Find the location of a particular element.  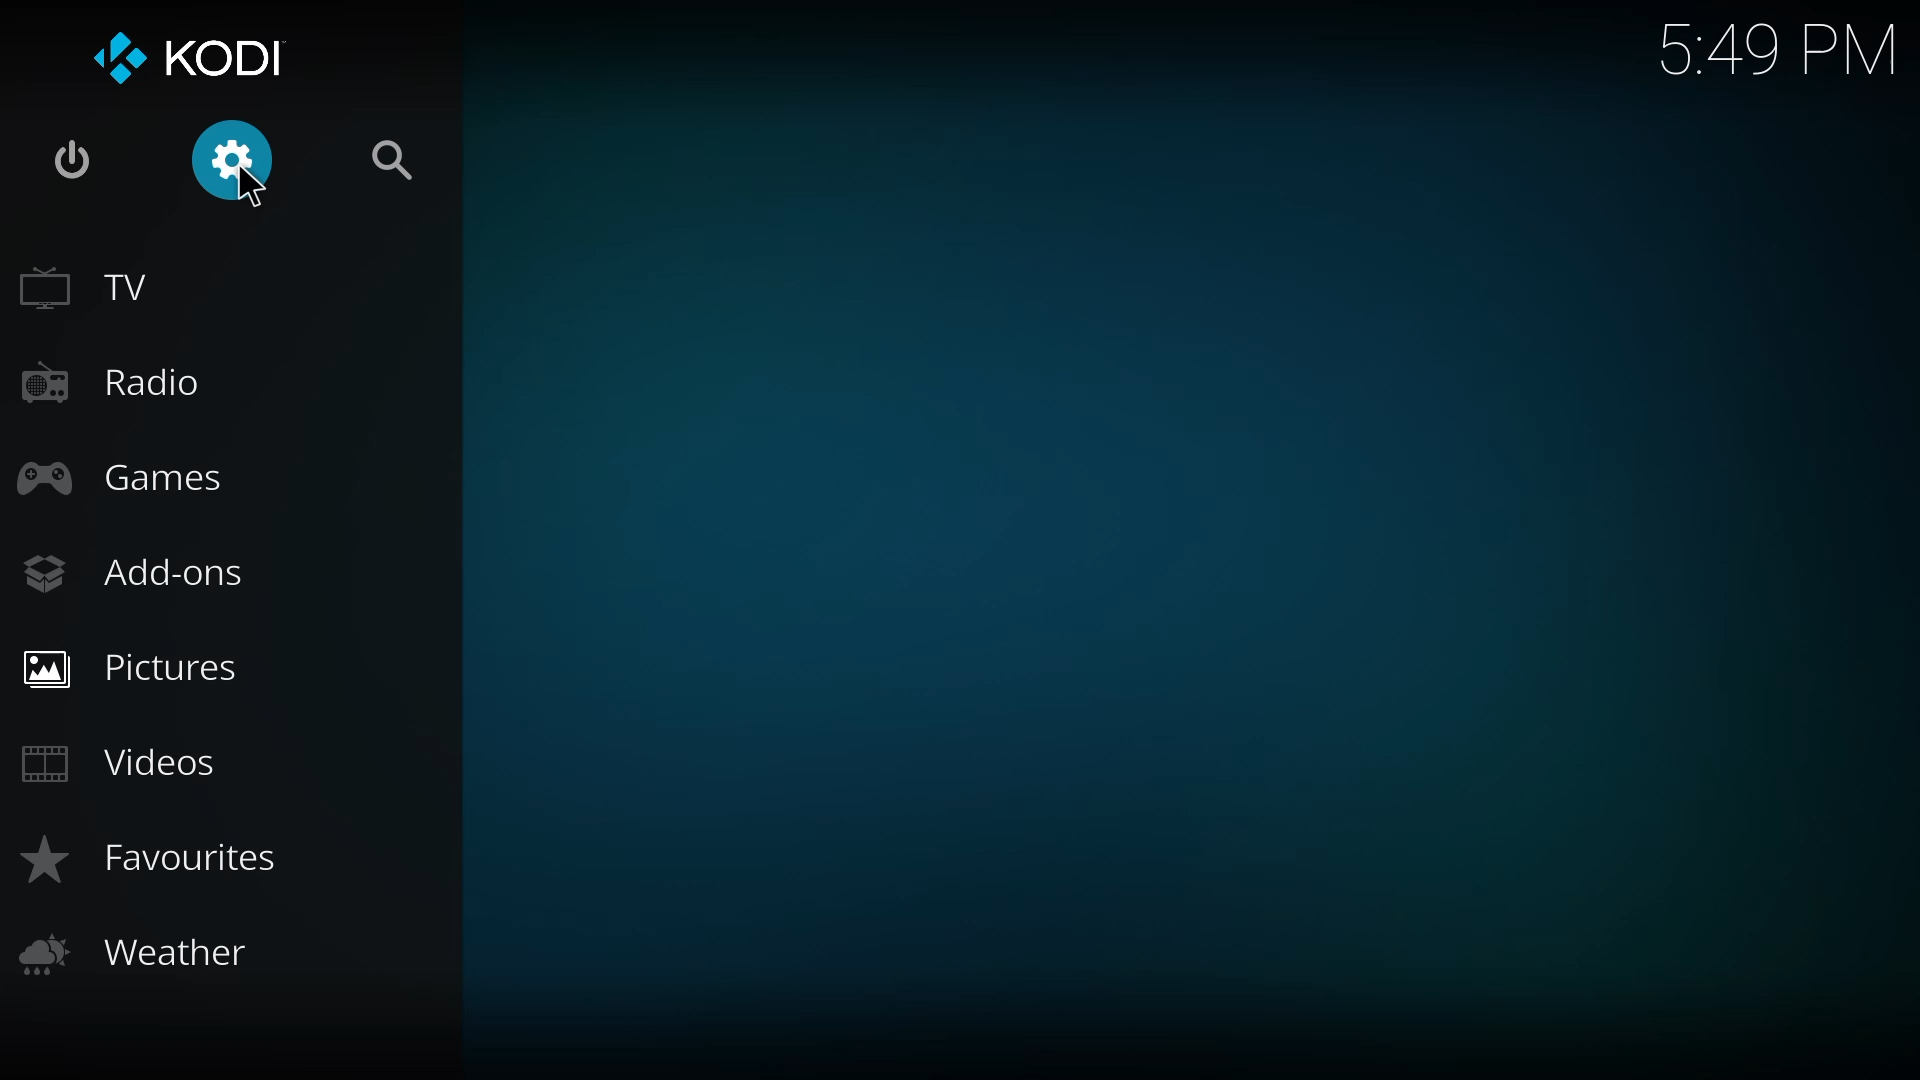

search is located at coordinates (397, 157).